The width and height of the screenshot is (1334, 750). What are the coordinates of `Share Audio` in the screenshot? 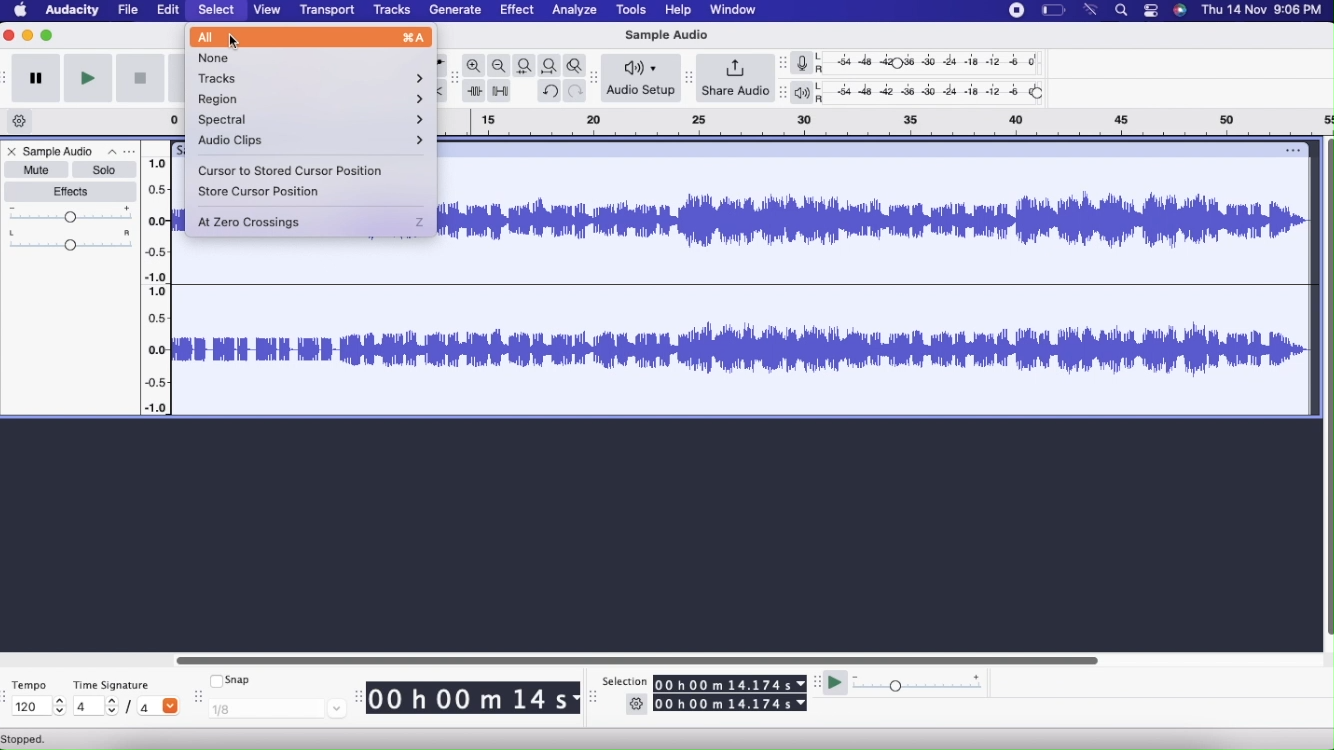 It's located at (736, 78).